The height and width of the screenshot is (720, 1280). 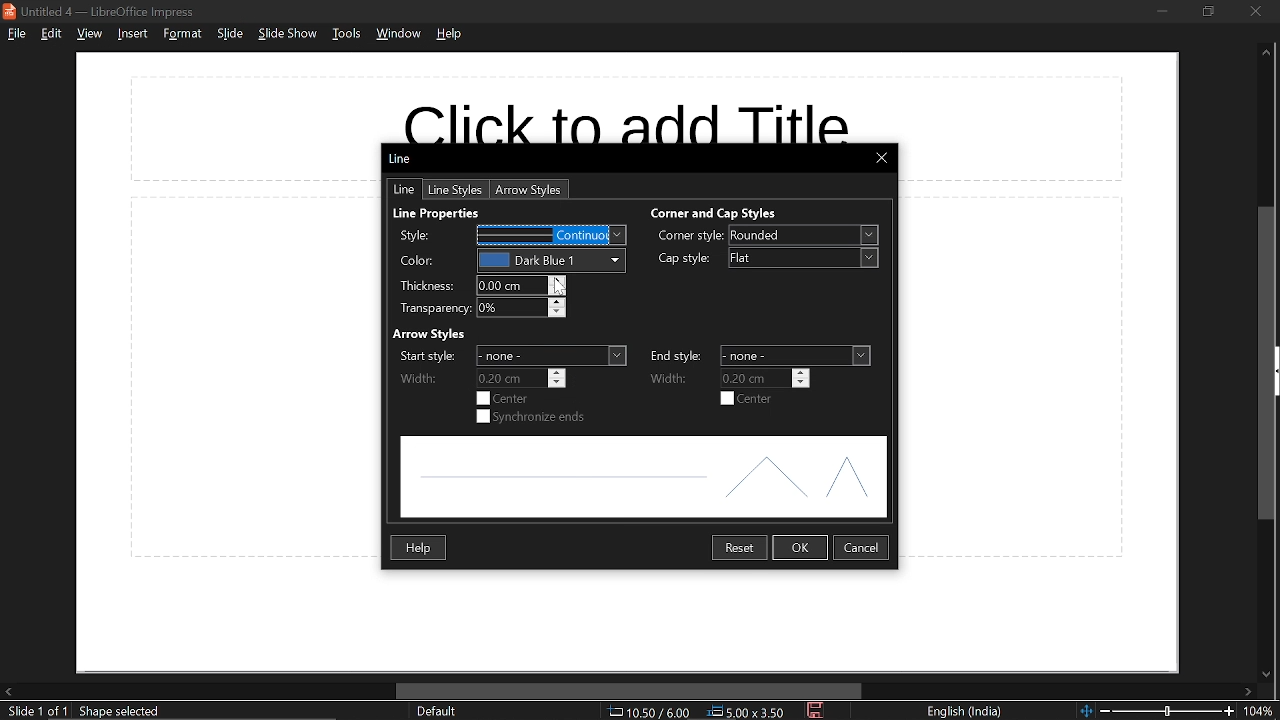 What do you see at coordinates (36, 711) in the screenshot?
I see `current slide` at bounding box center [36, 711].